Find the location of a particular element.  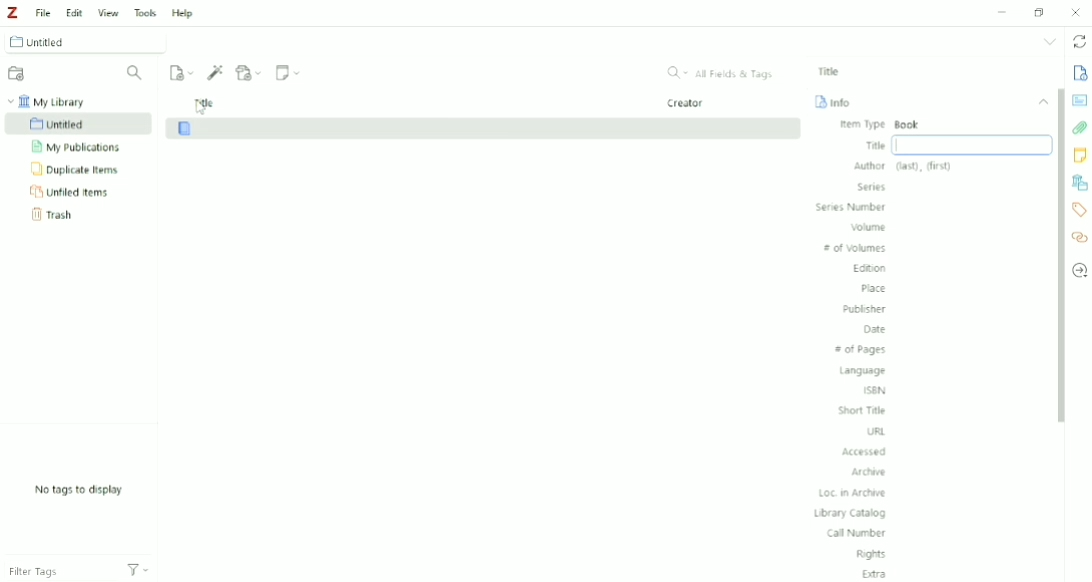

# of Volumes is located at coordinates (856, 249).